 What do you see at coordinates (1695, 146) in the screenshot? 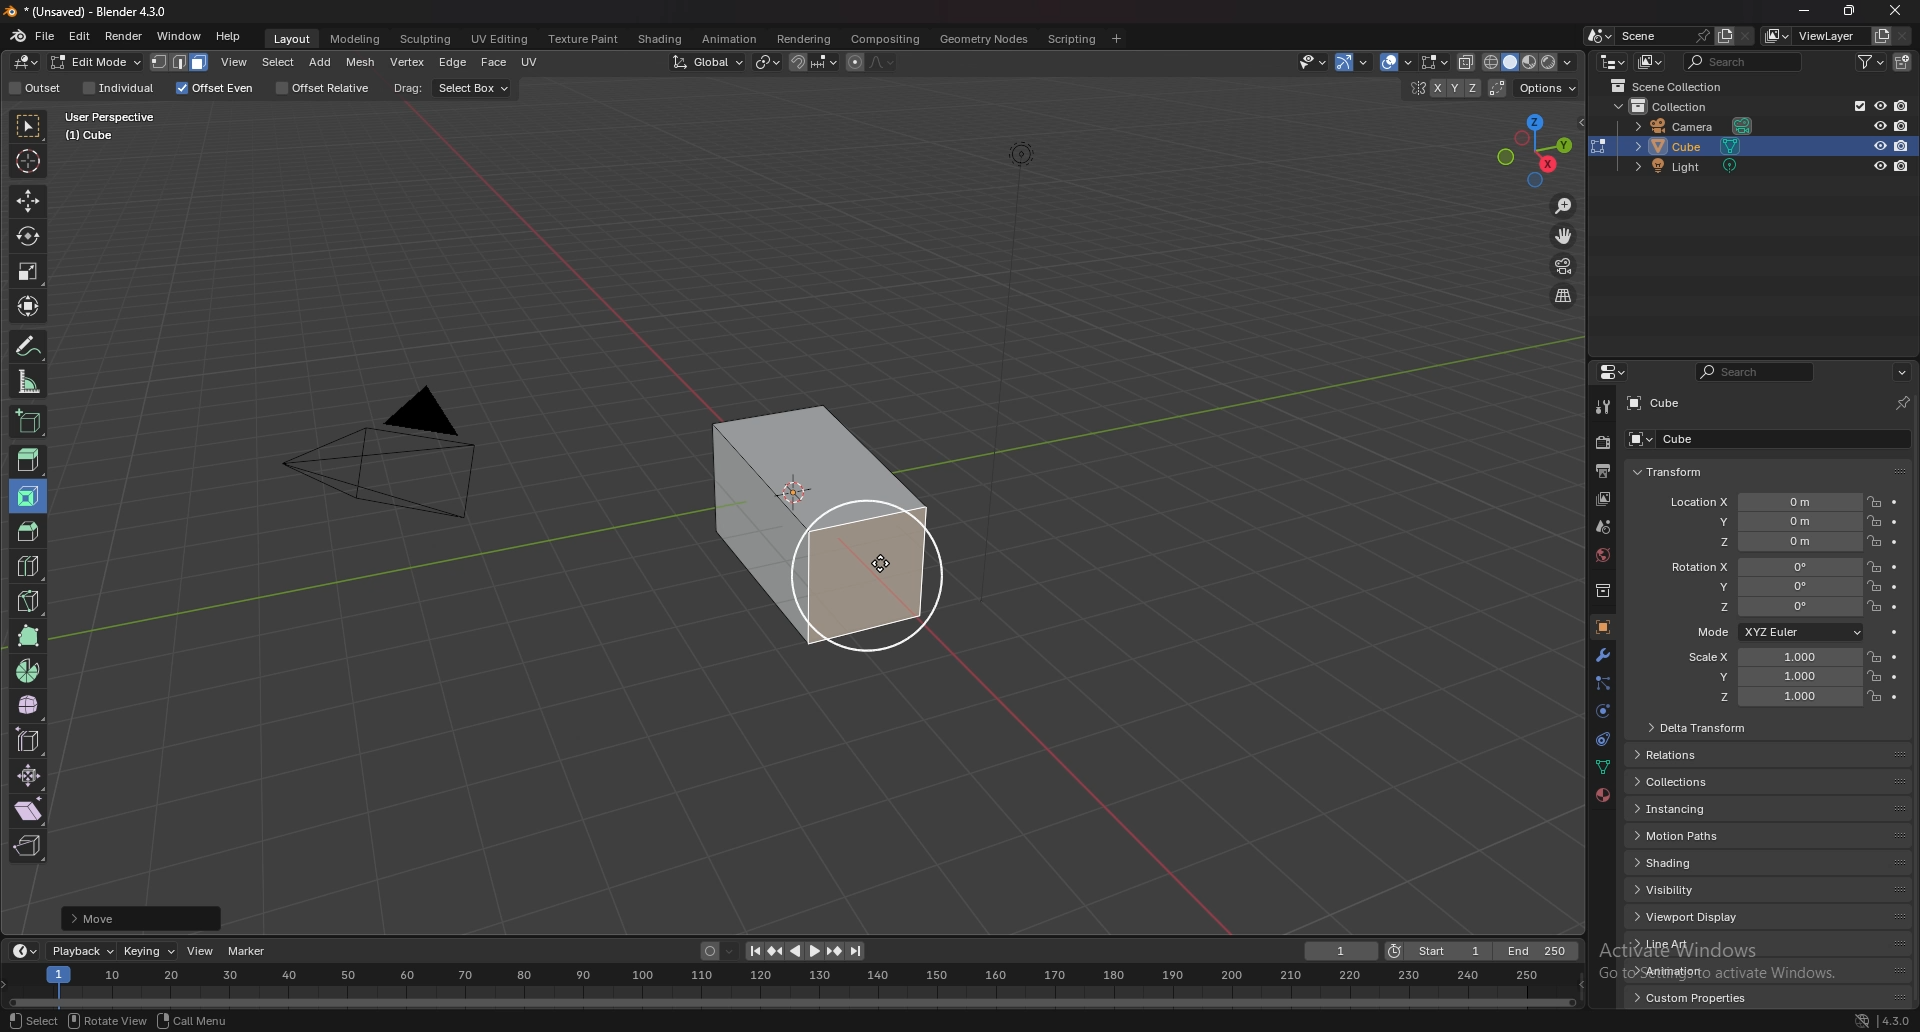
I see `cube` at bounding box center [1695, 146].